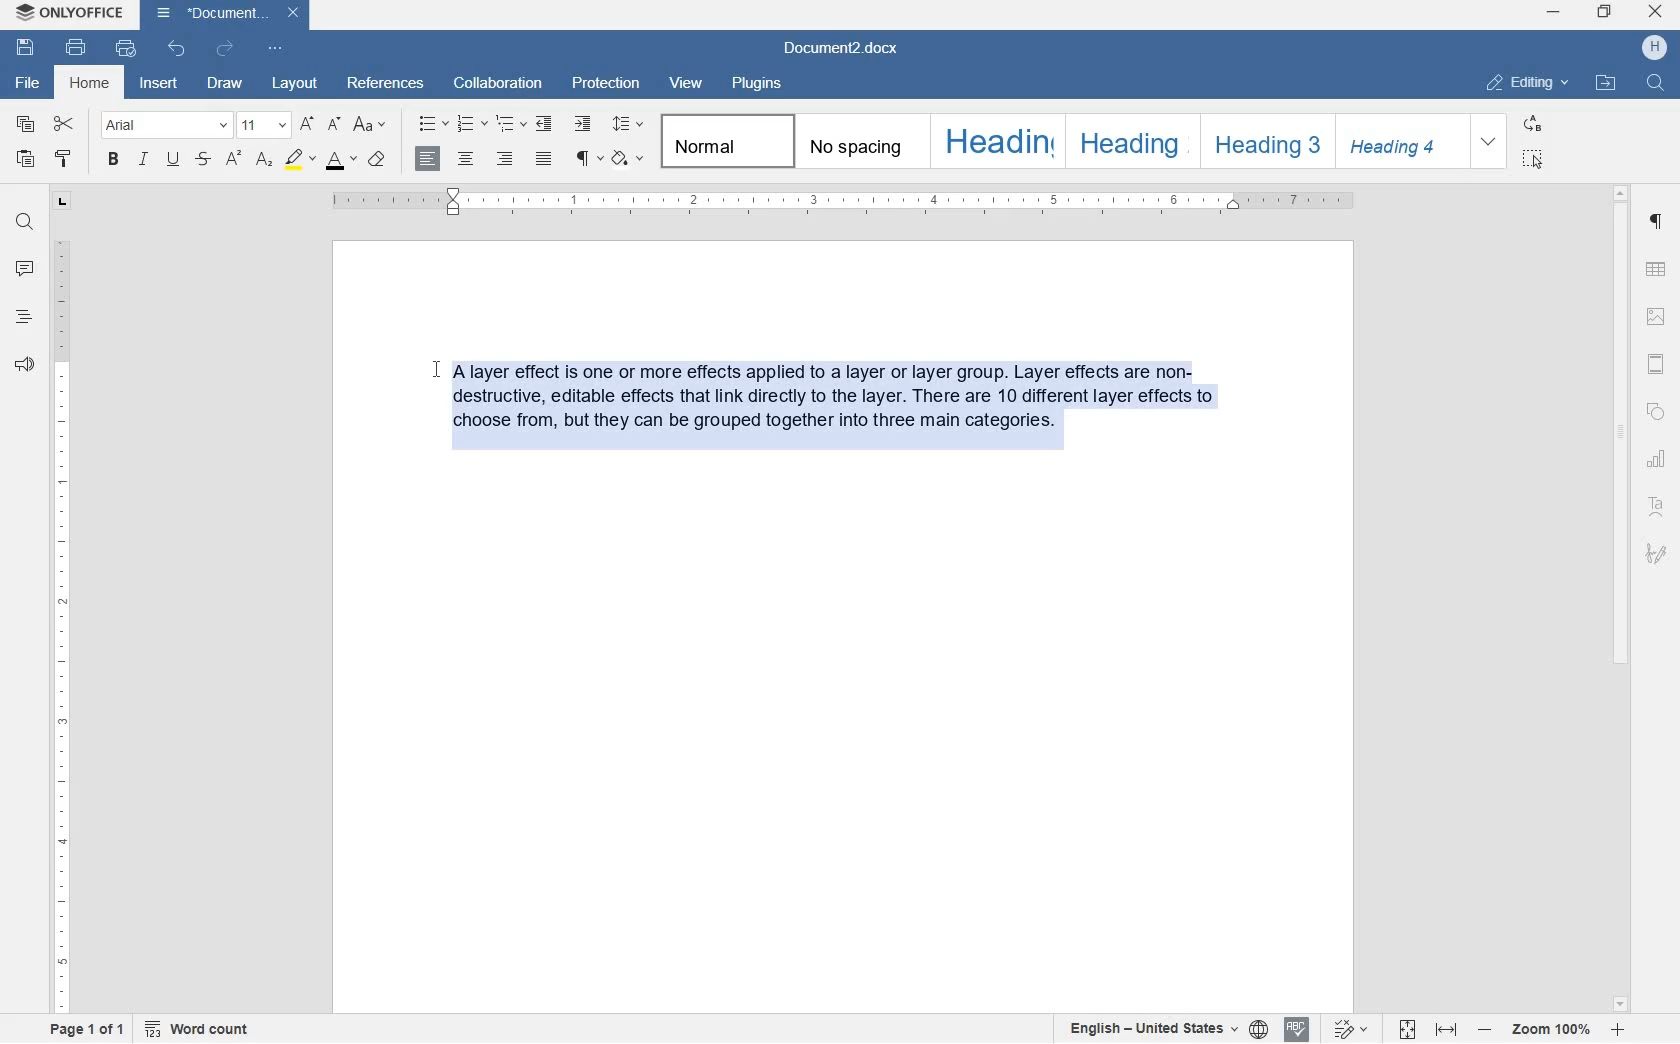  Describe the element at coordinates (836, 402) in the screenshot. I see `block of text written by user highlighted` at that location.